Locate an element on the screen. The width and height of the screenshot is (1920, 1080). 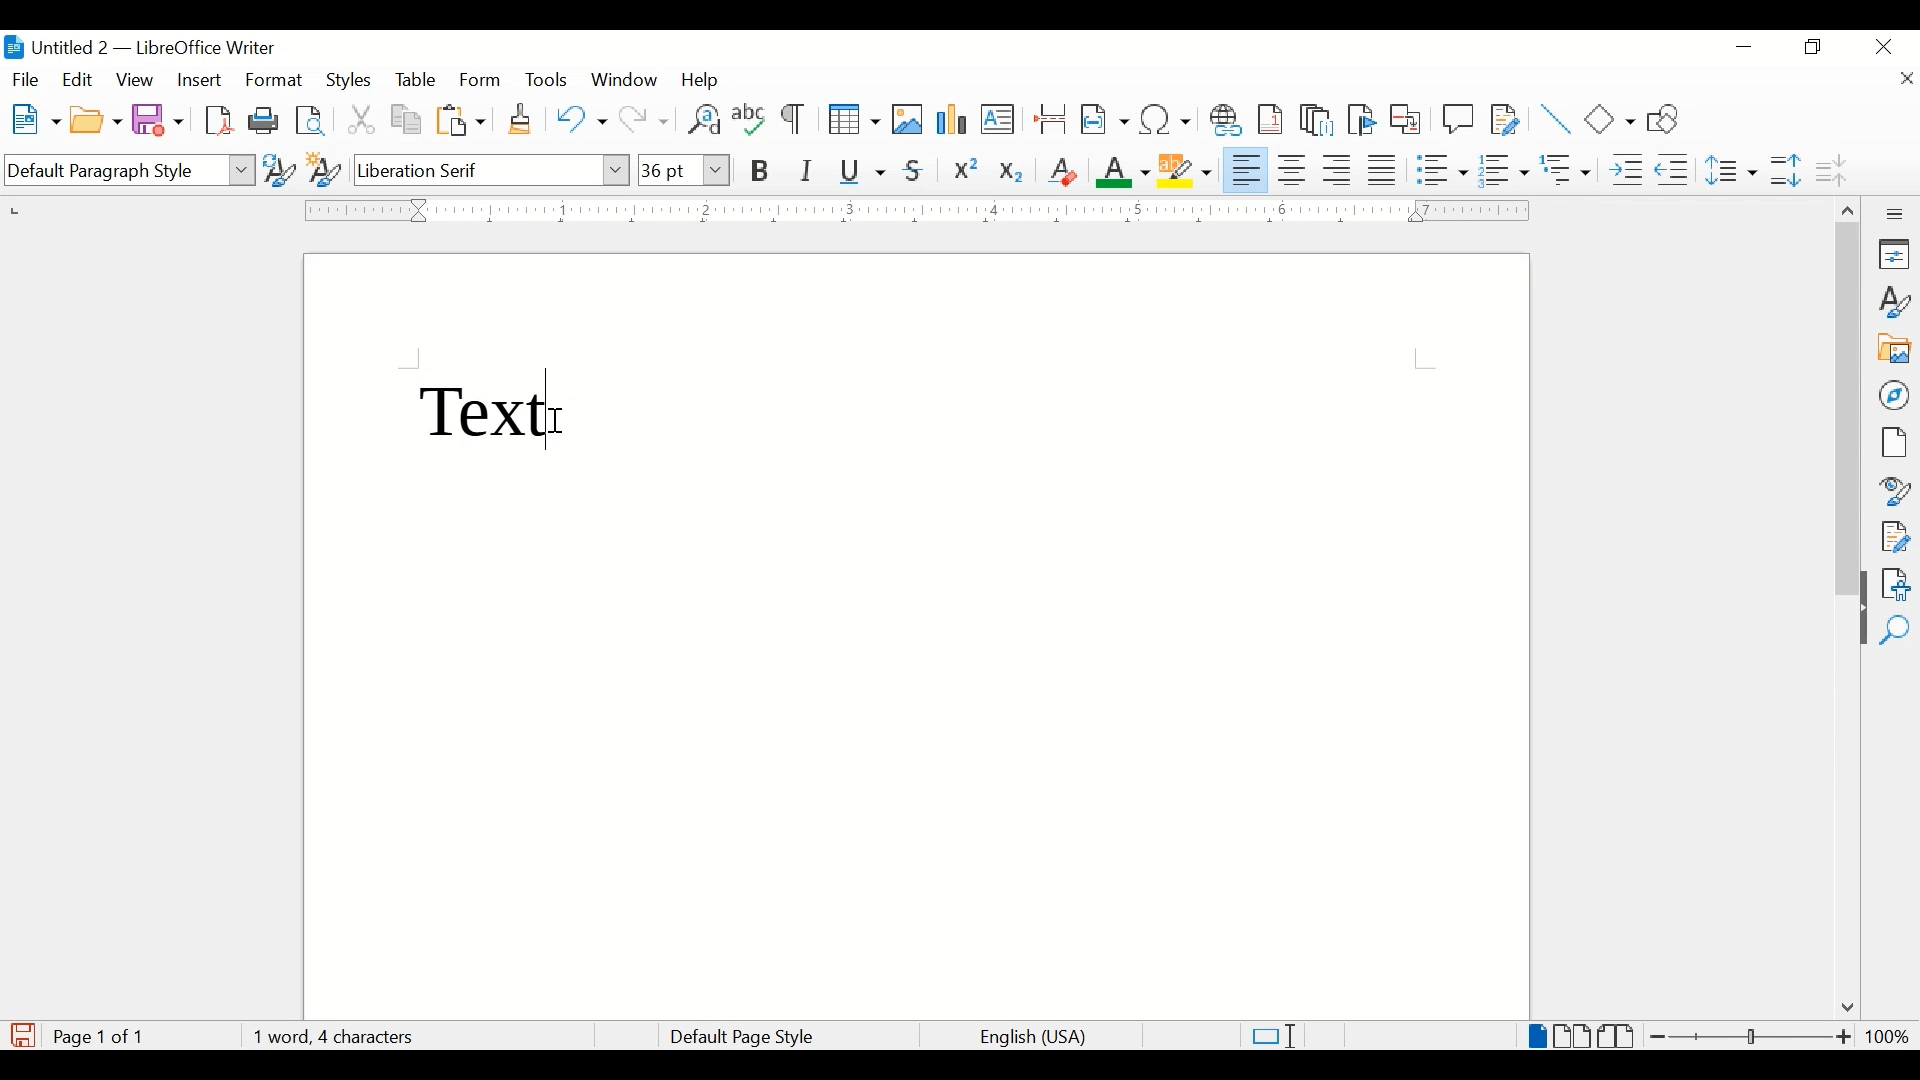
underline is located at coordinates (863, 171).